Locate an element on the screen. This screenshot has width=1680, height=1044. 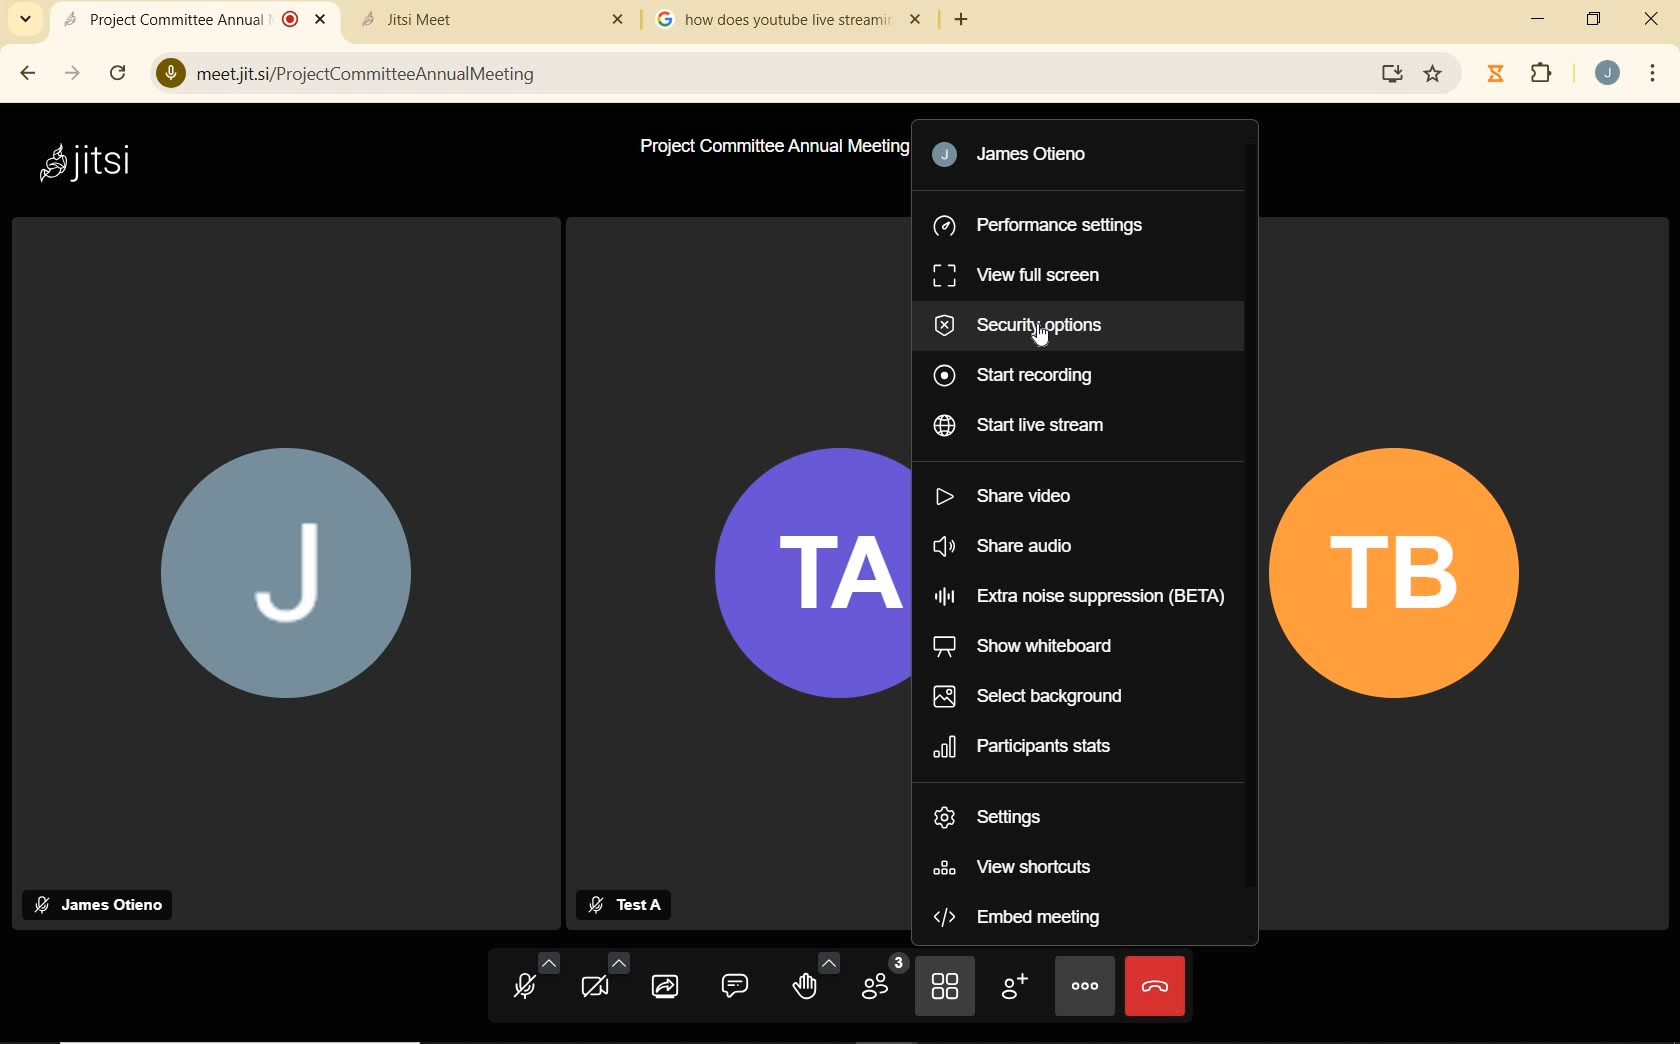
RELOAD is located at coordinates (118, 72).